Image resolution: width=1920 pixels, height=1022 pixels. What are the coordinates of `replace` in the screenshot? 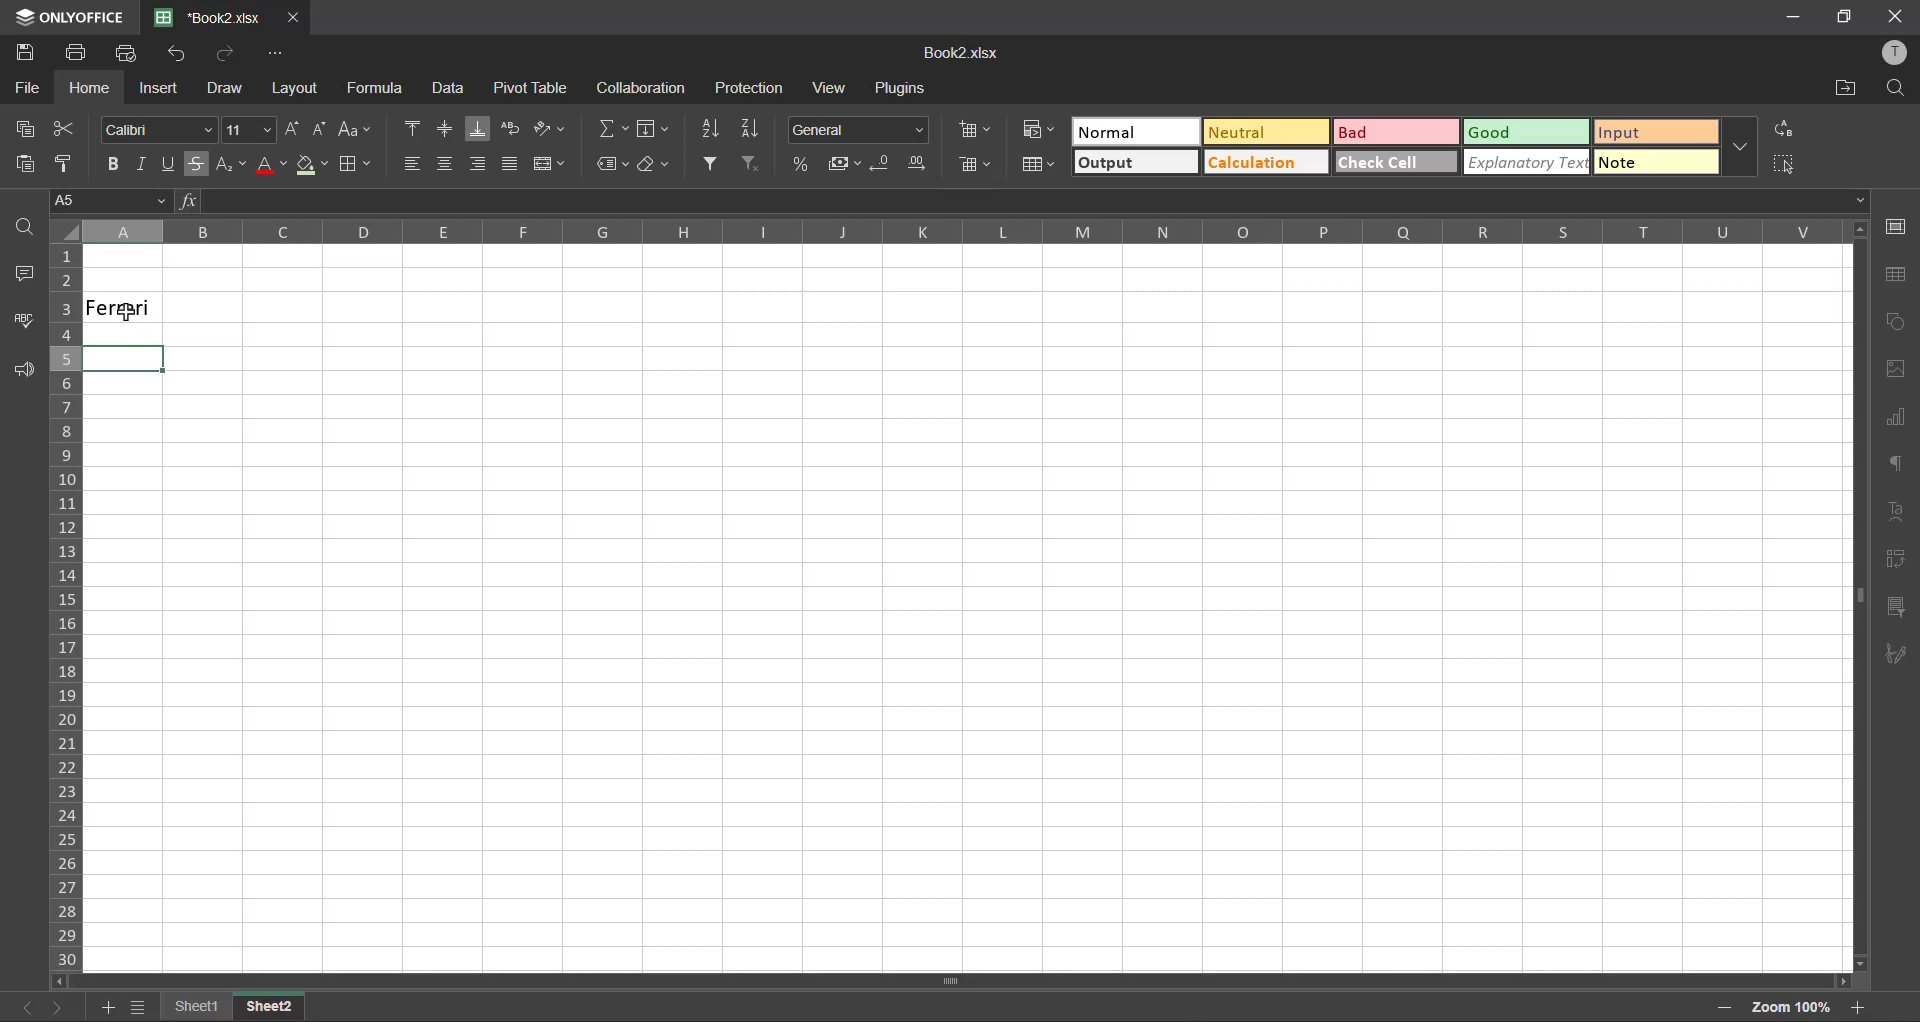 It's located at (1785, 132).